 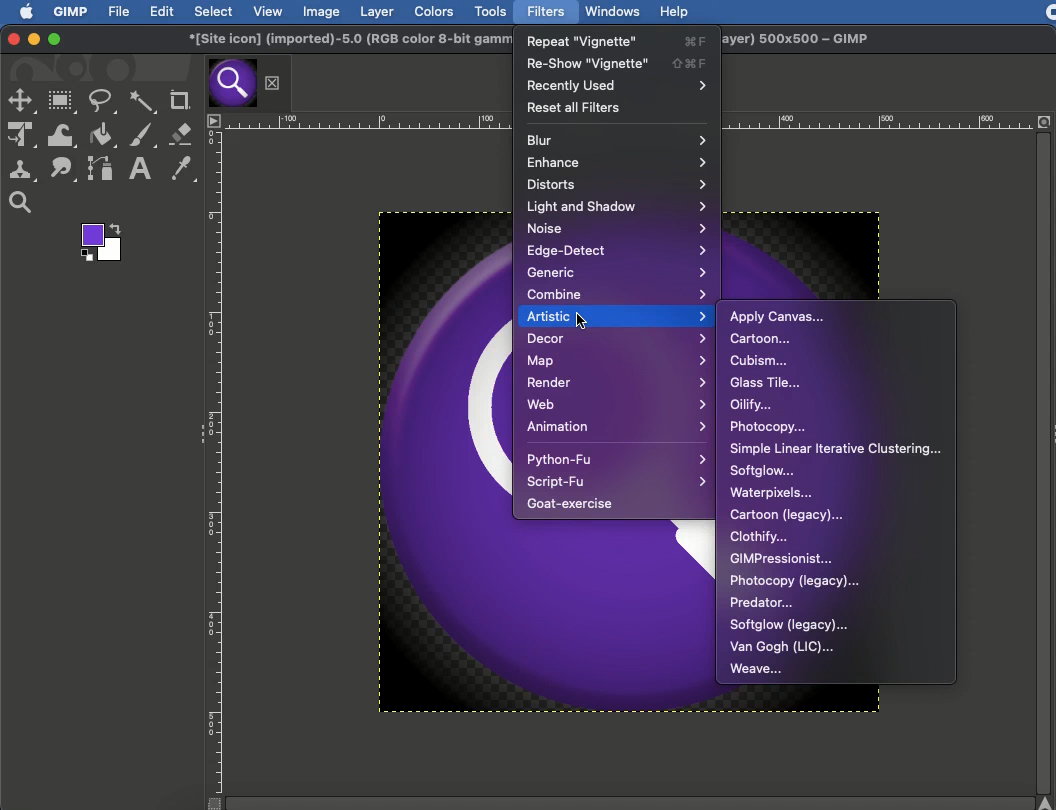 What do you see at coordinates (215, 462) in the screenshot?
I see `` at bounding box center [215, 462].